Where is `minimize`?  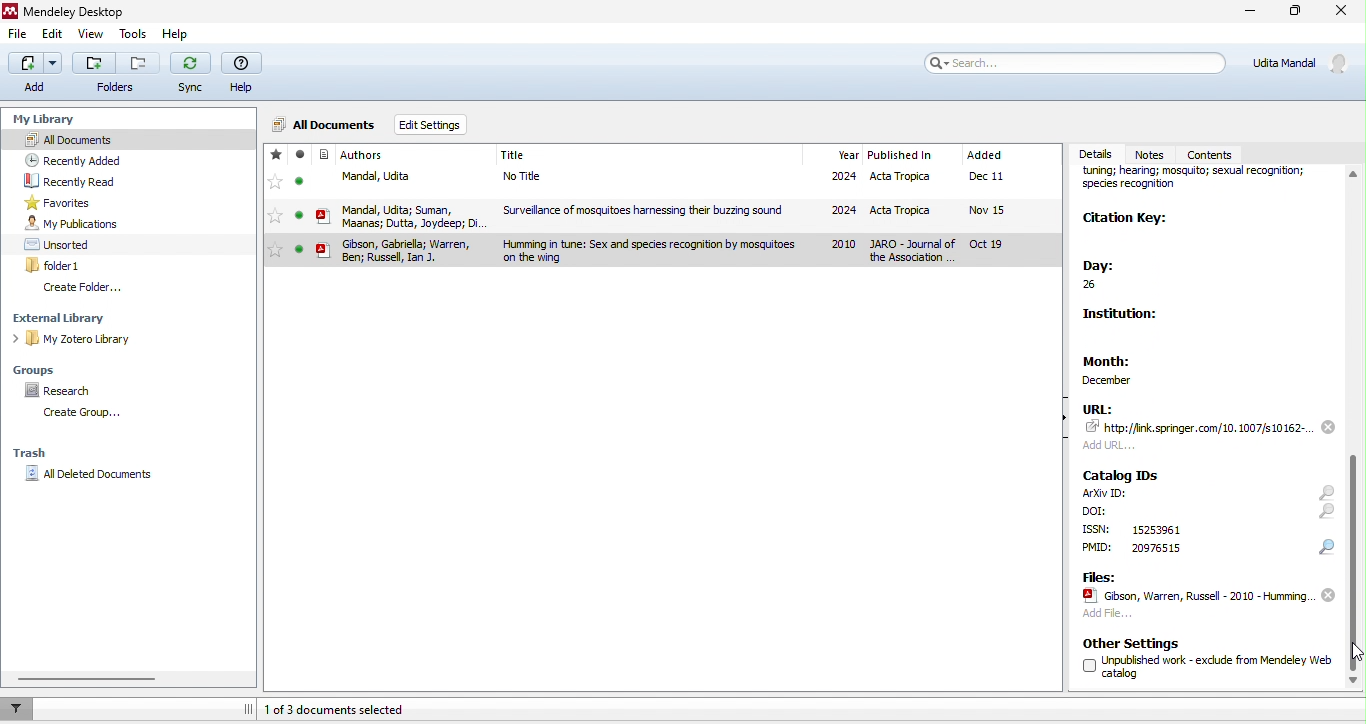 minimize is located at coordinates (1247, 13).